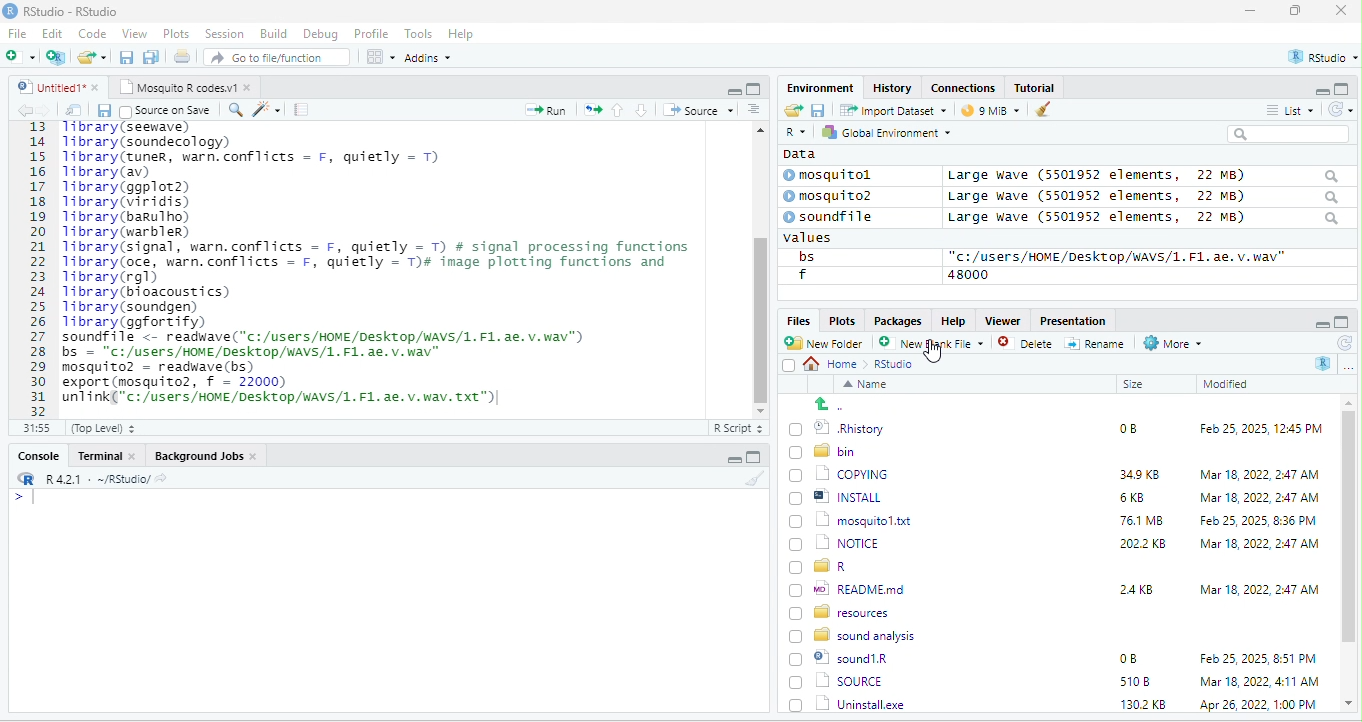 The image size is (1362, 722). Describe the element at coordinates (965, 86) in the screenshot. I see `clases` at that location.